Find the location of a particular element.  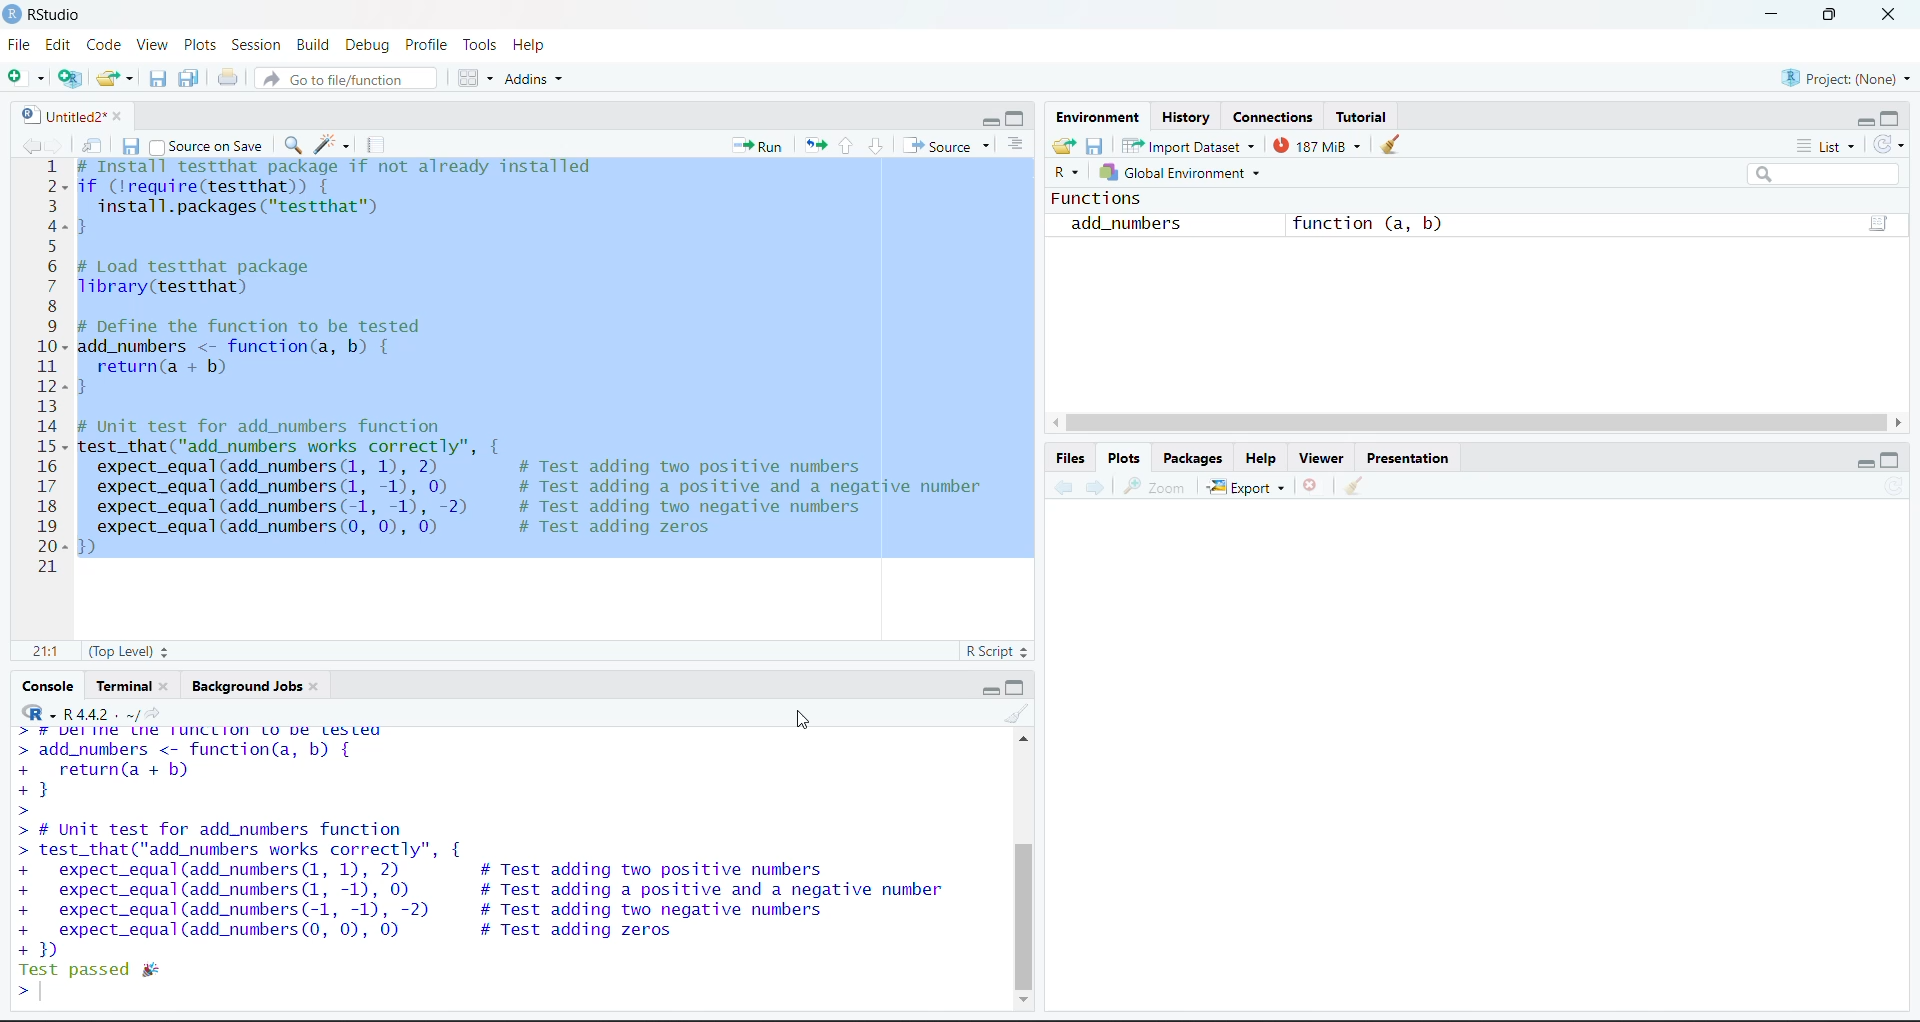

remove is located at coordinates (1310, 484).